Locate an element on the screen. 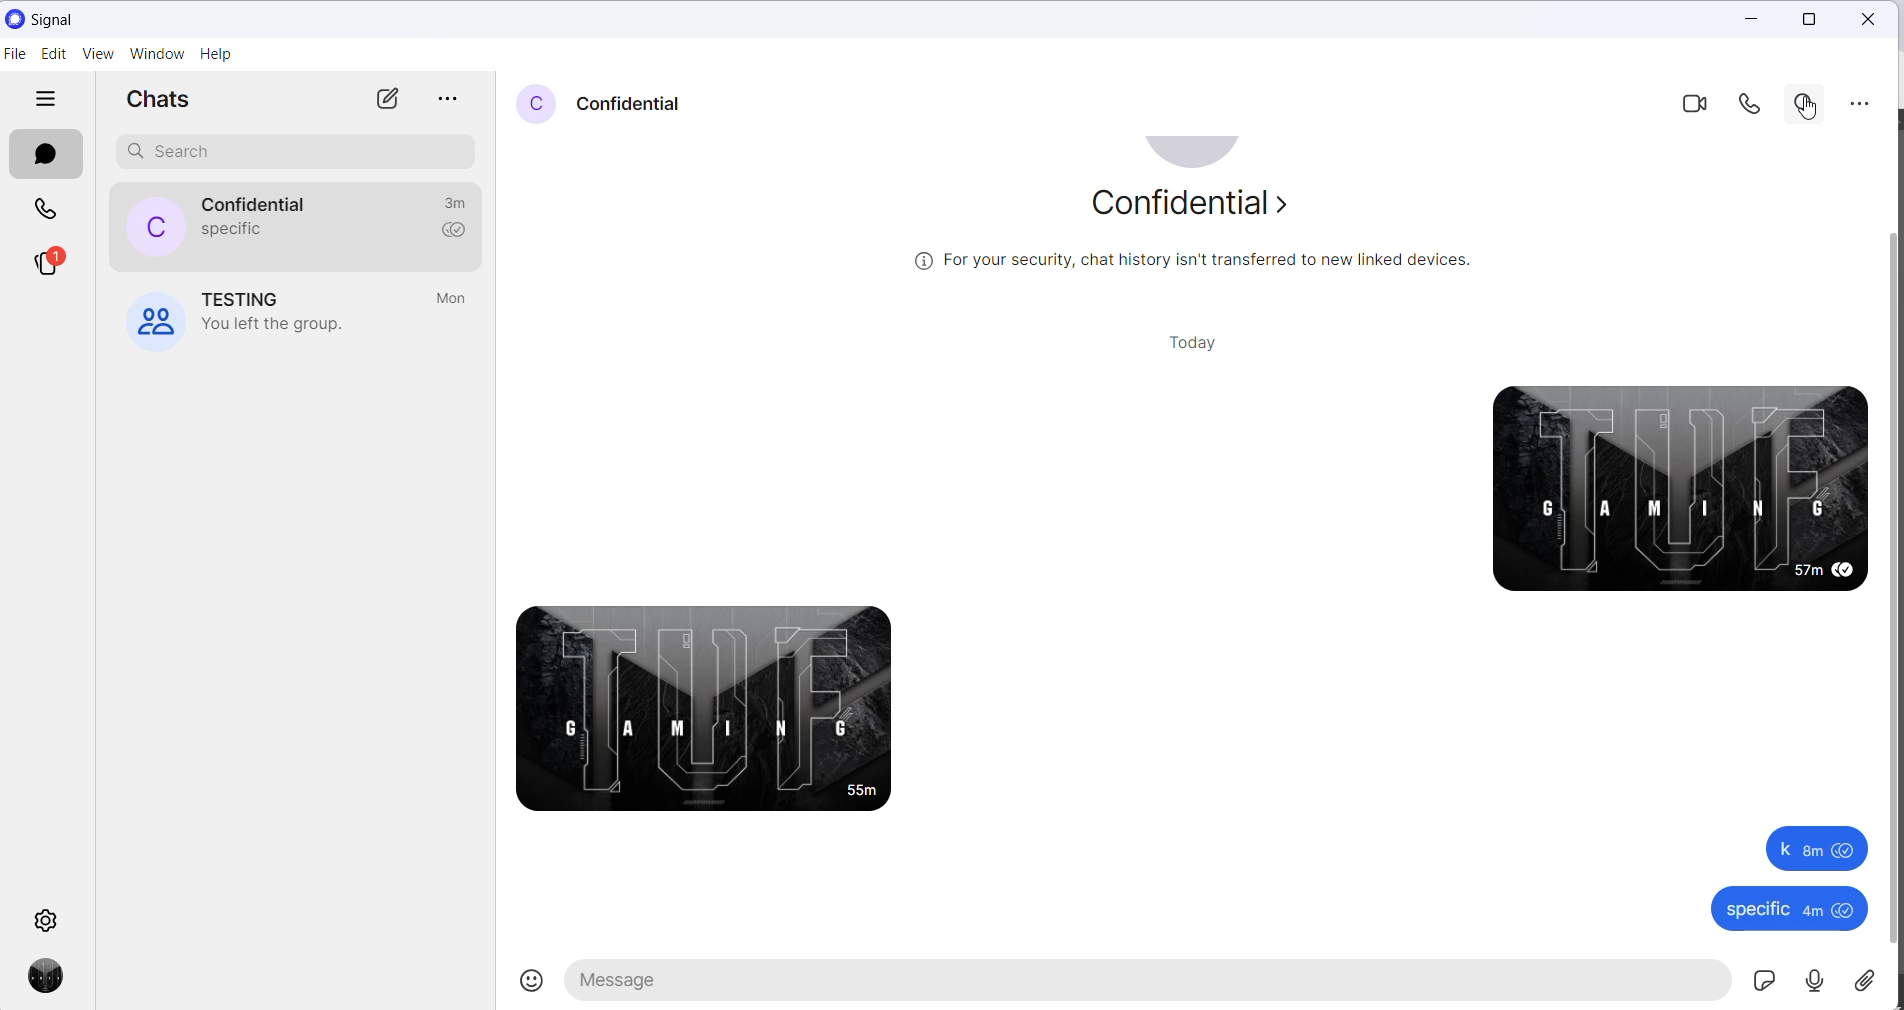 The image size is (1904, 1010). search chat is located at coordinates (296, 152).